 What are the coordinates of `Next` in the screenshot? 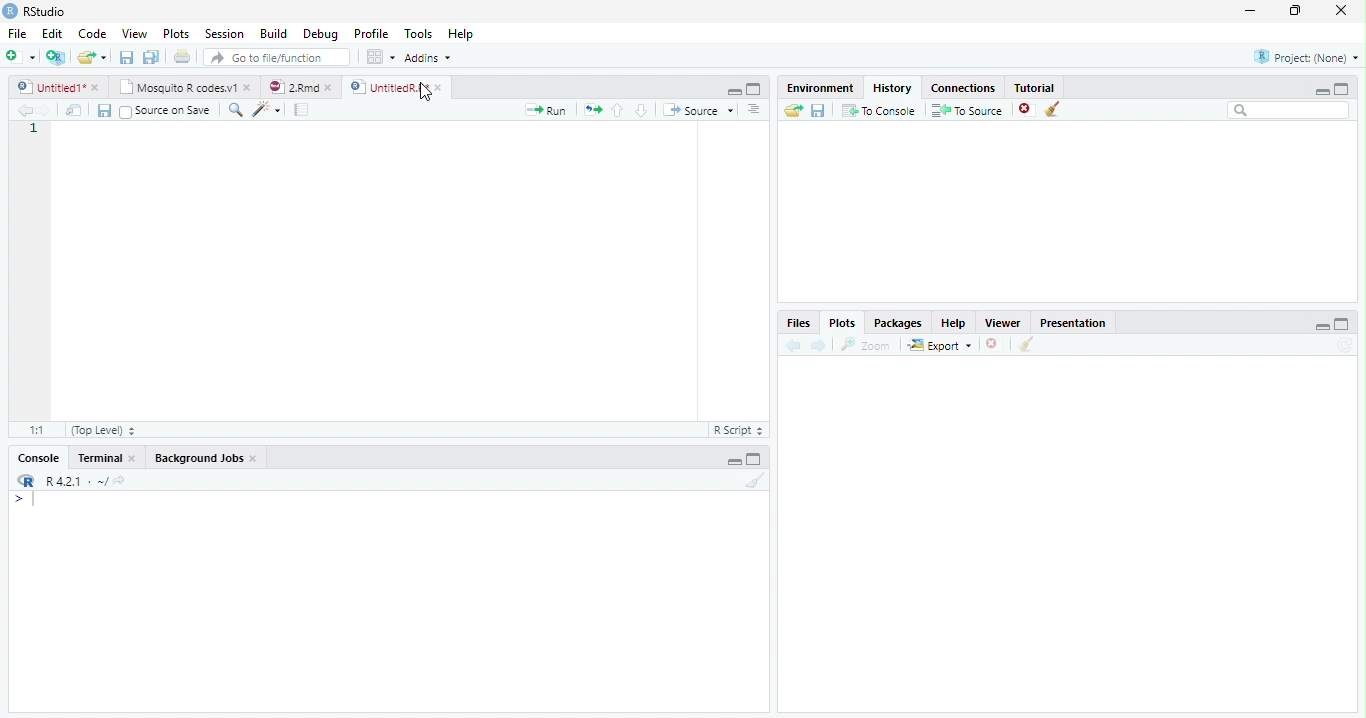 It's located at (52, 113).